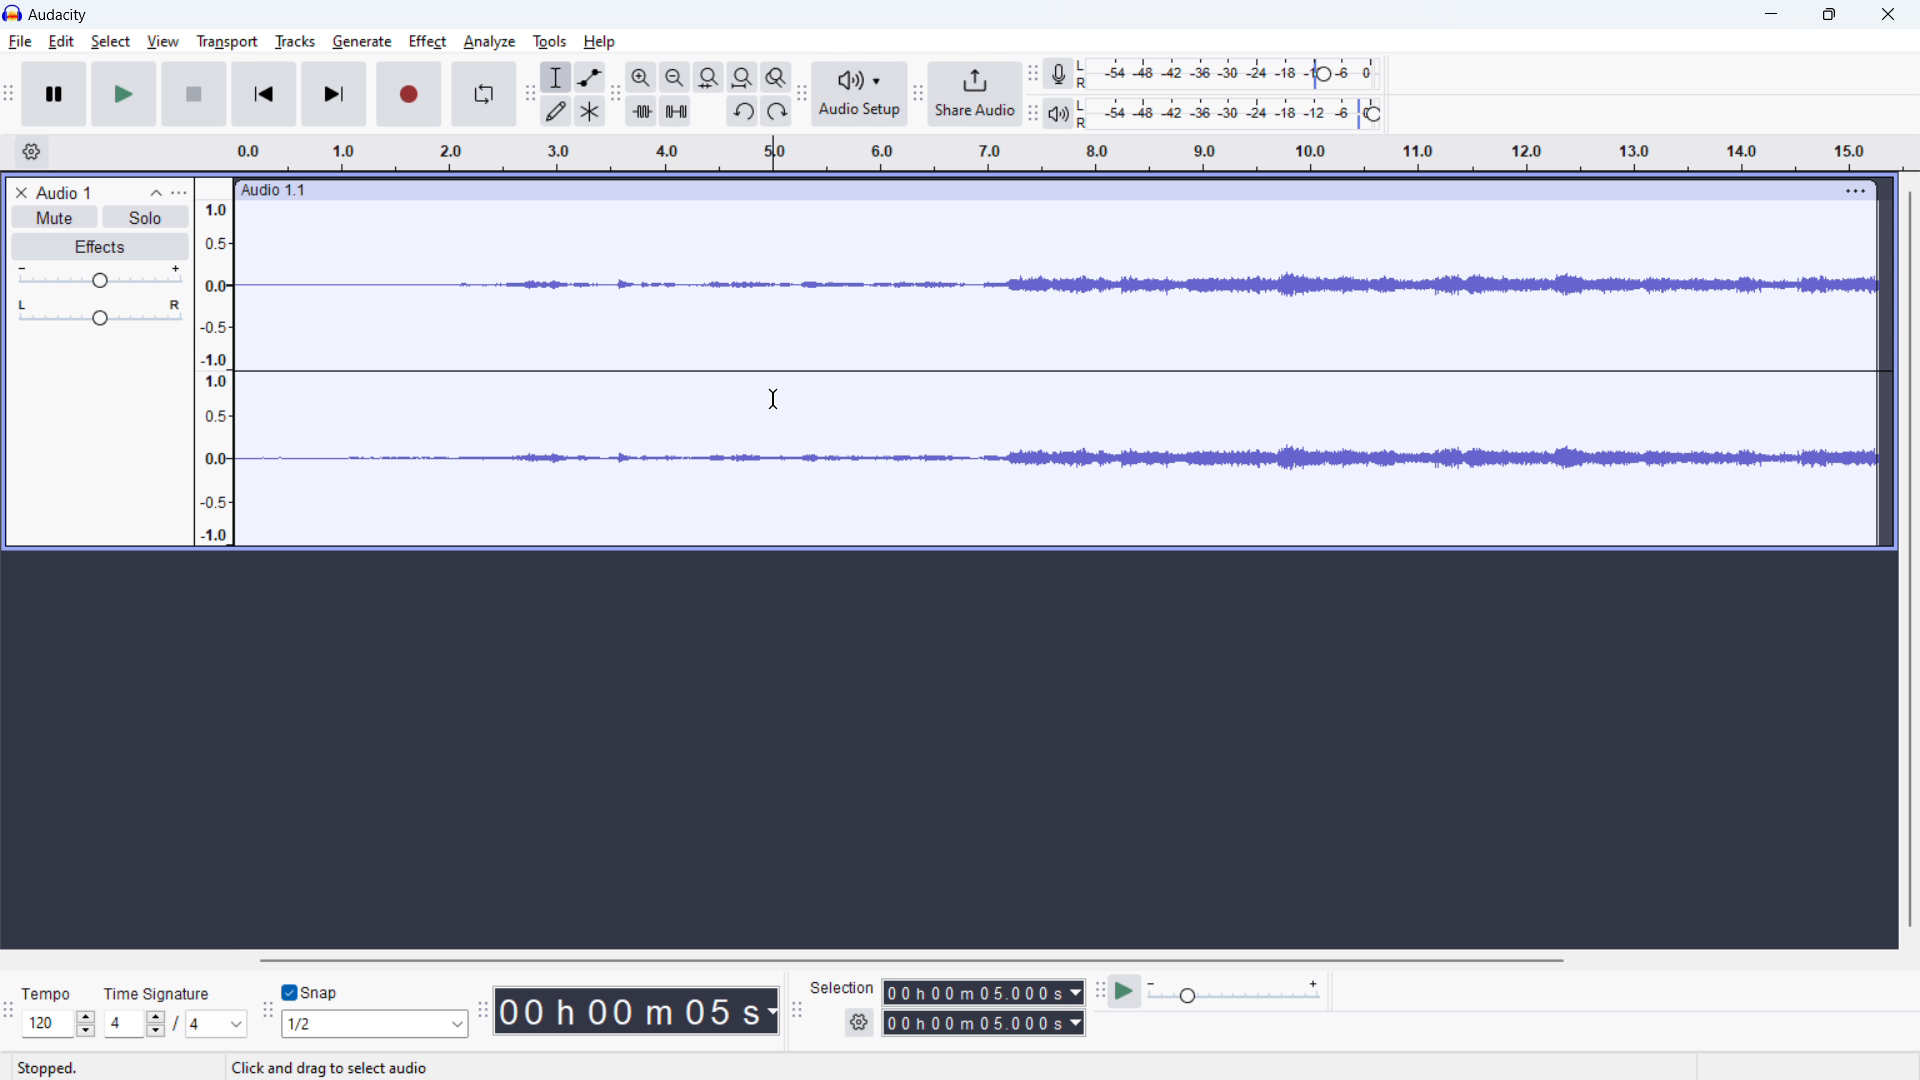 Image resolution: width=1920 pixels, height=1080 pixels. What do you see at coordinates (1031, 75) in the screenshot?
I see `recording meter toolbar` at bounding box center [1031, 75].